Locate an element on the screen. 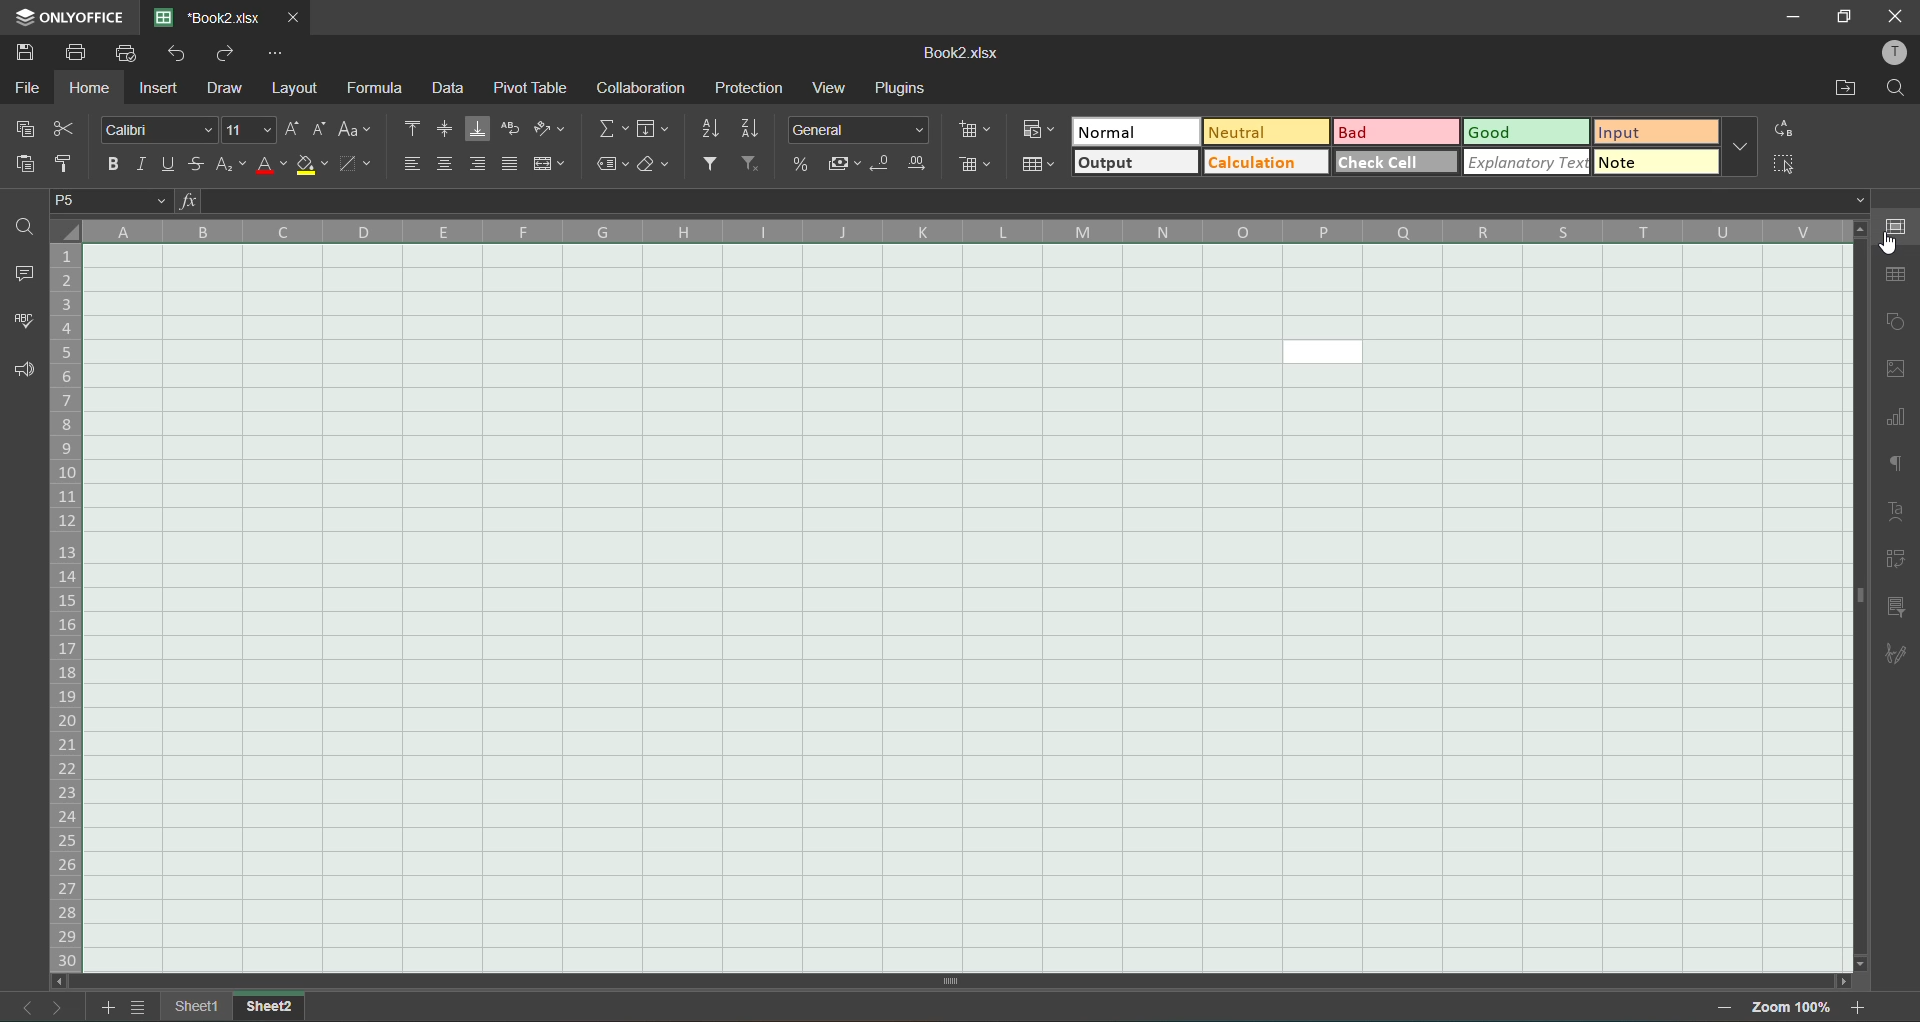 The width and height of the screenshot is (1920, 1022). pivot table is located at coordinates (1897, 561).